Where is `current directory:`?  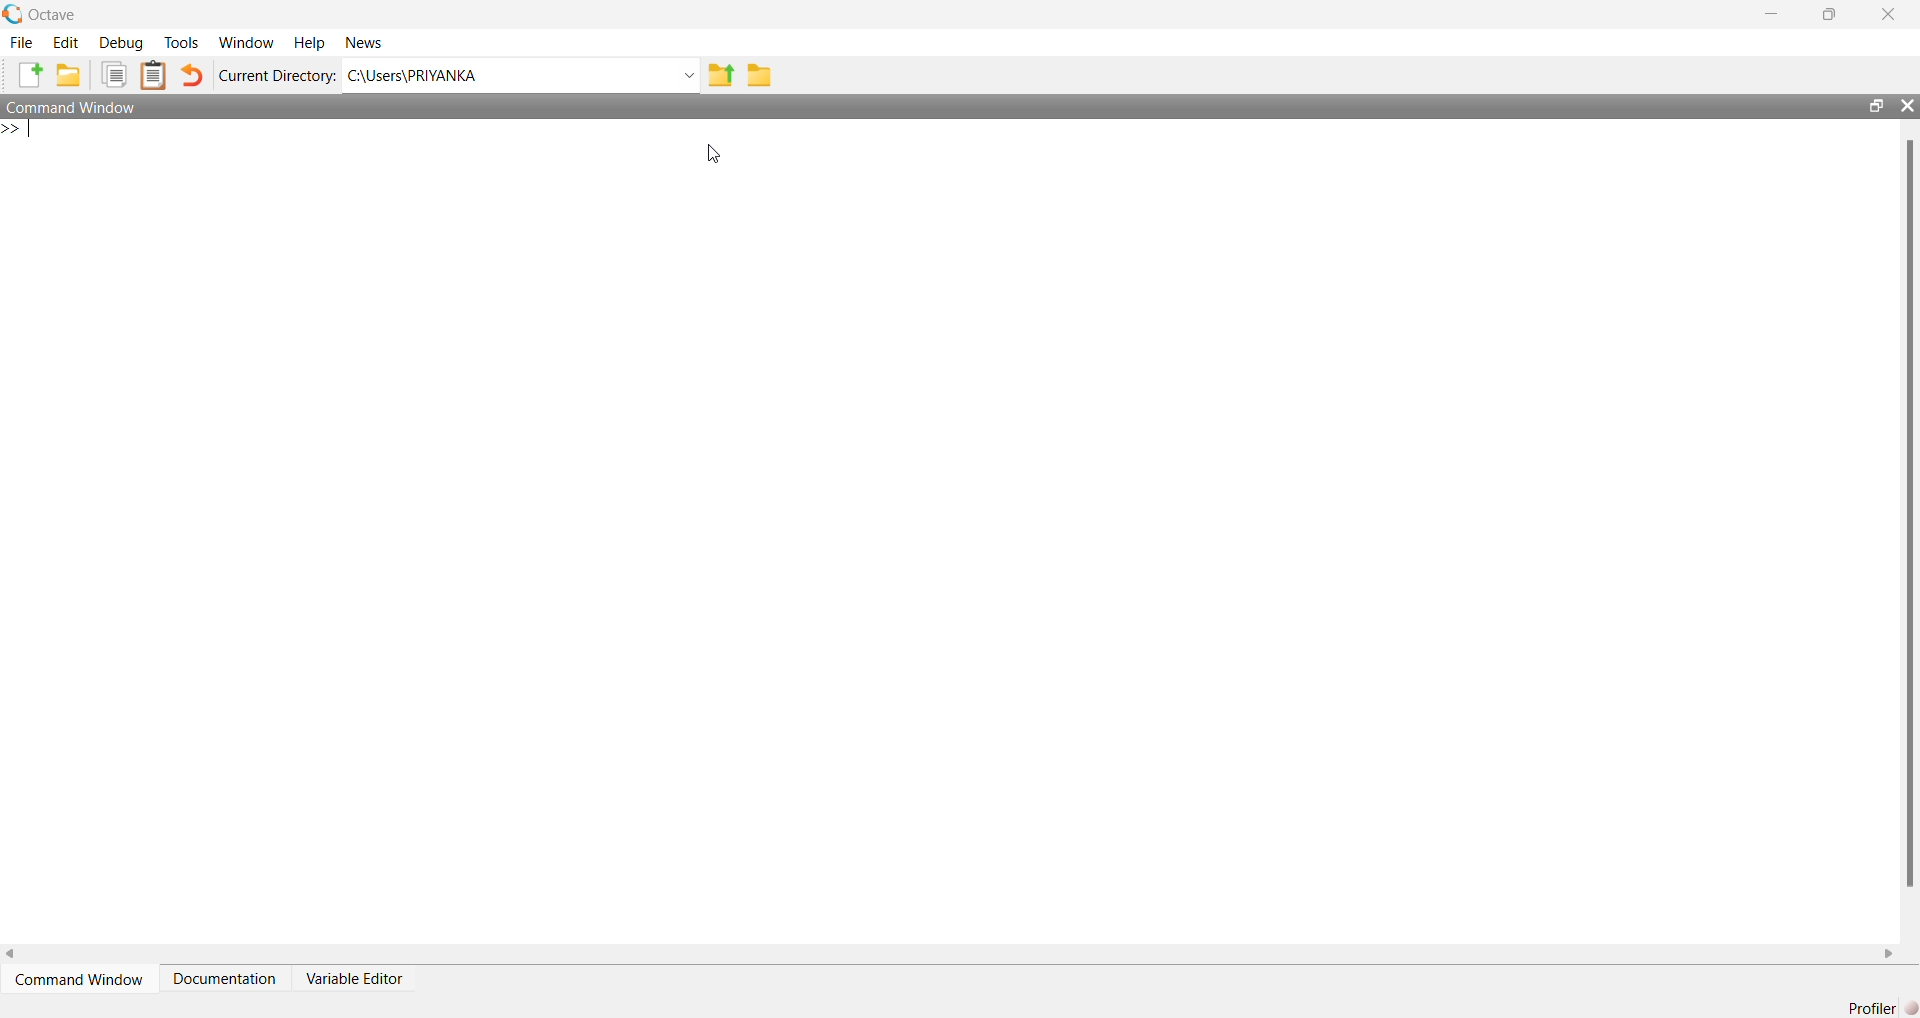 current directory: is located at coordinates (279, 76).